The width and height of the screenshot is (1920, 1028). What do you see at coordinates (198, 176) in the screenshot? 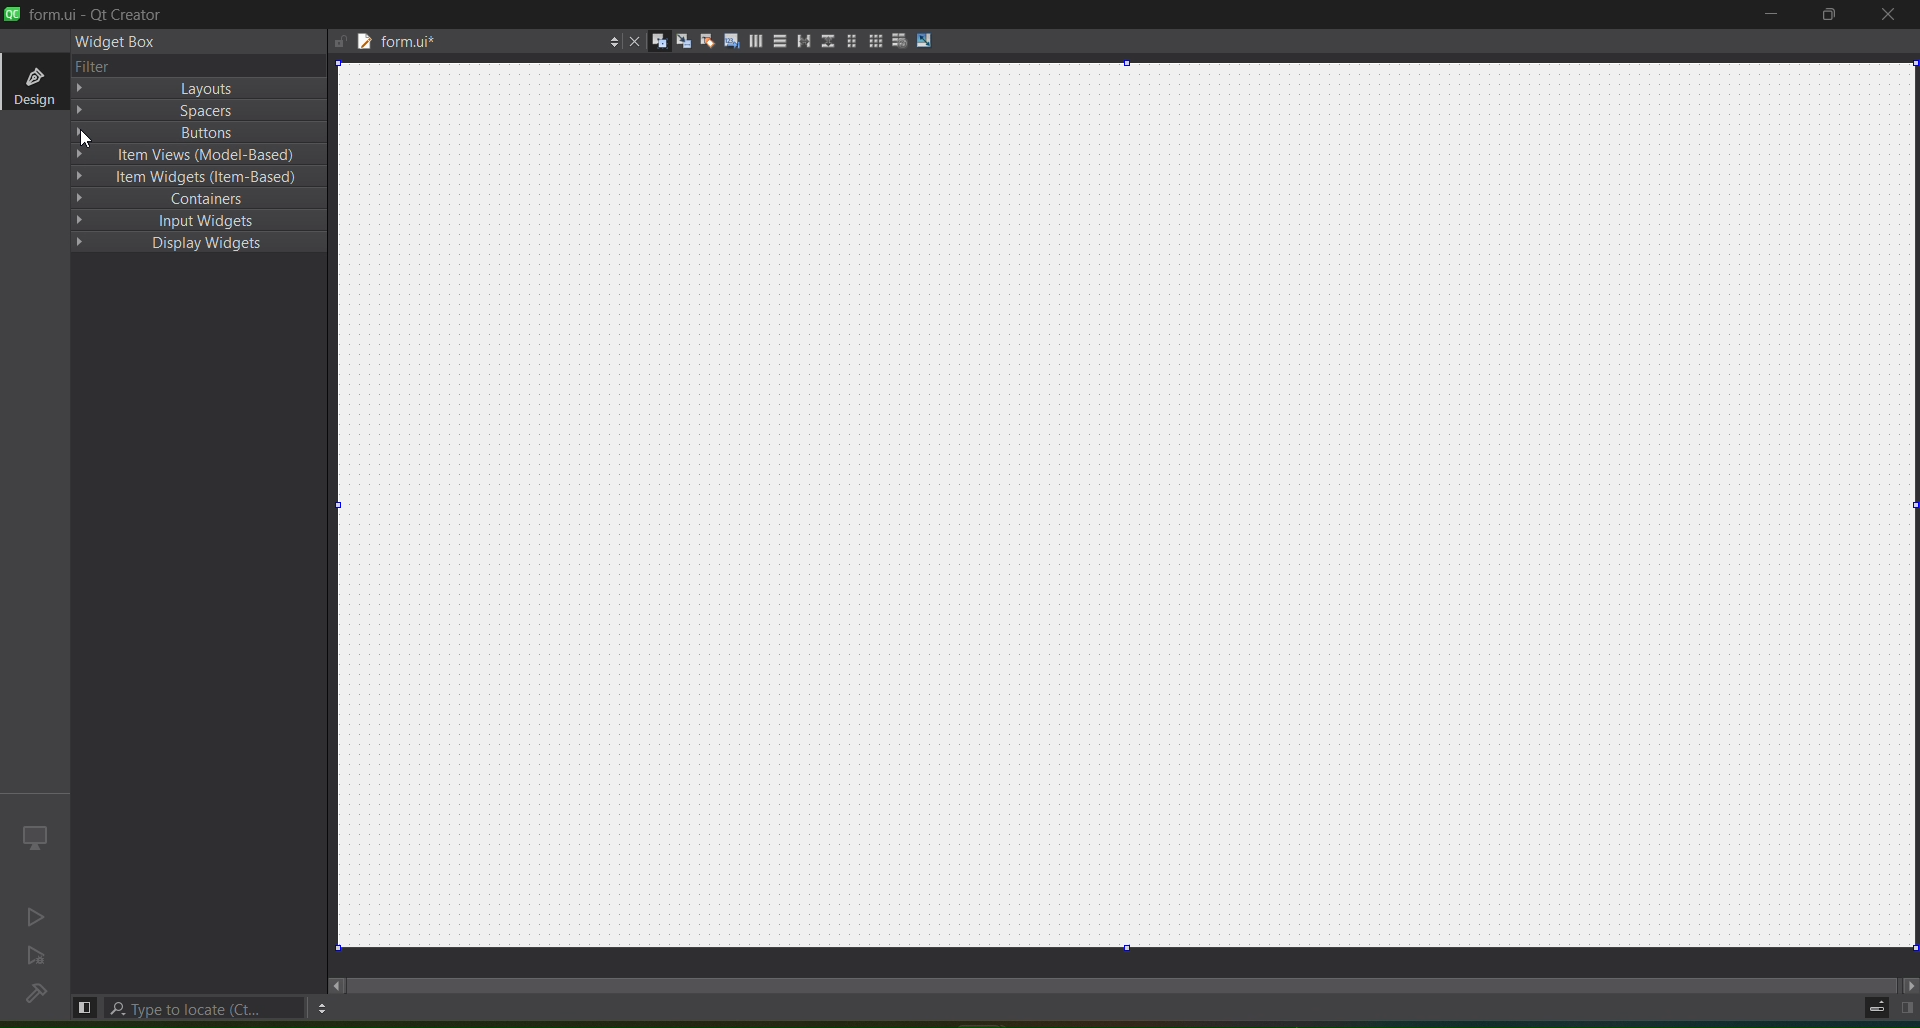
I see `Item Widgets` at bounding box center [198, 176].